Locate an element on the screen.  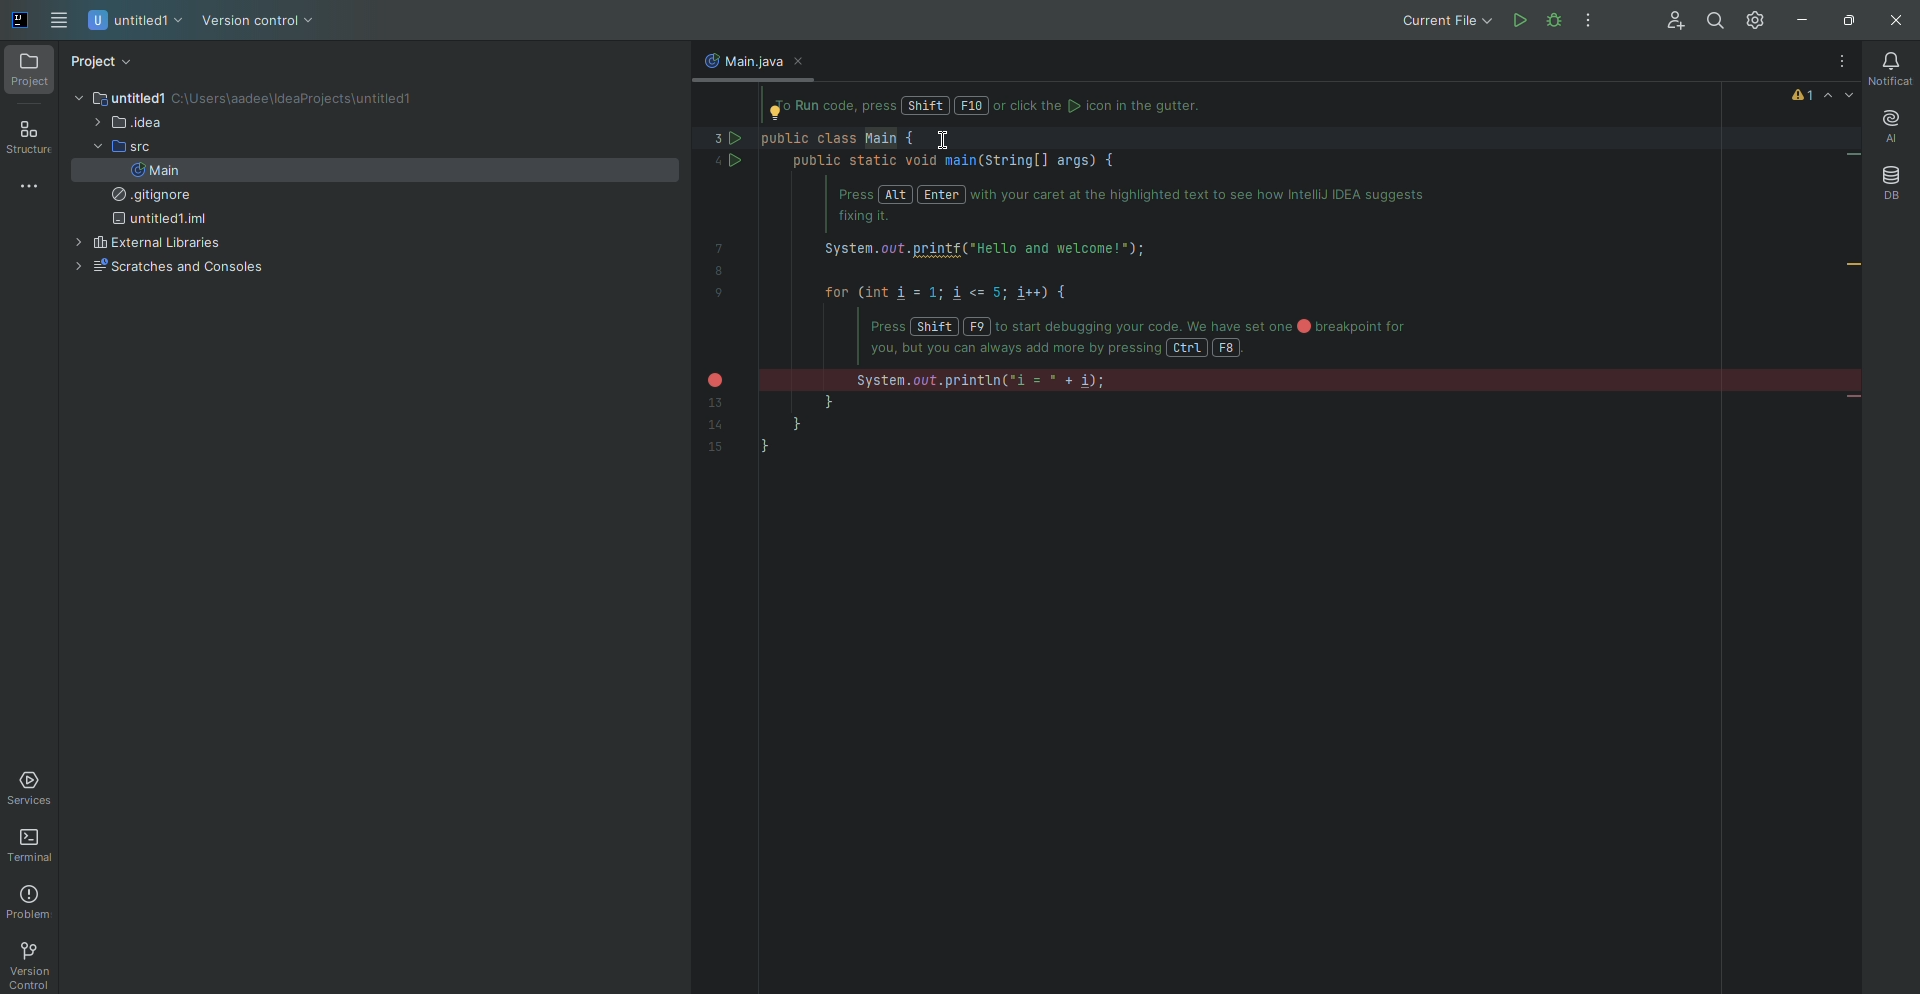
untitled1.iml is located at coordinates (156, 220).